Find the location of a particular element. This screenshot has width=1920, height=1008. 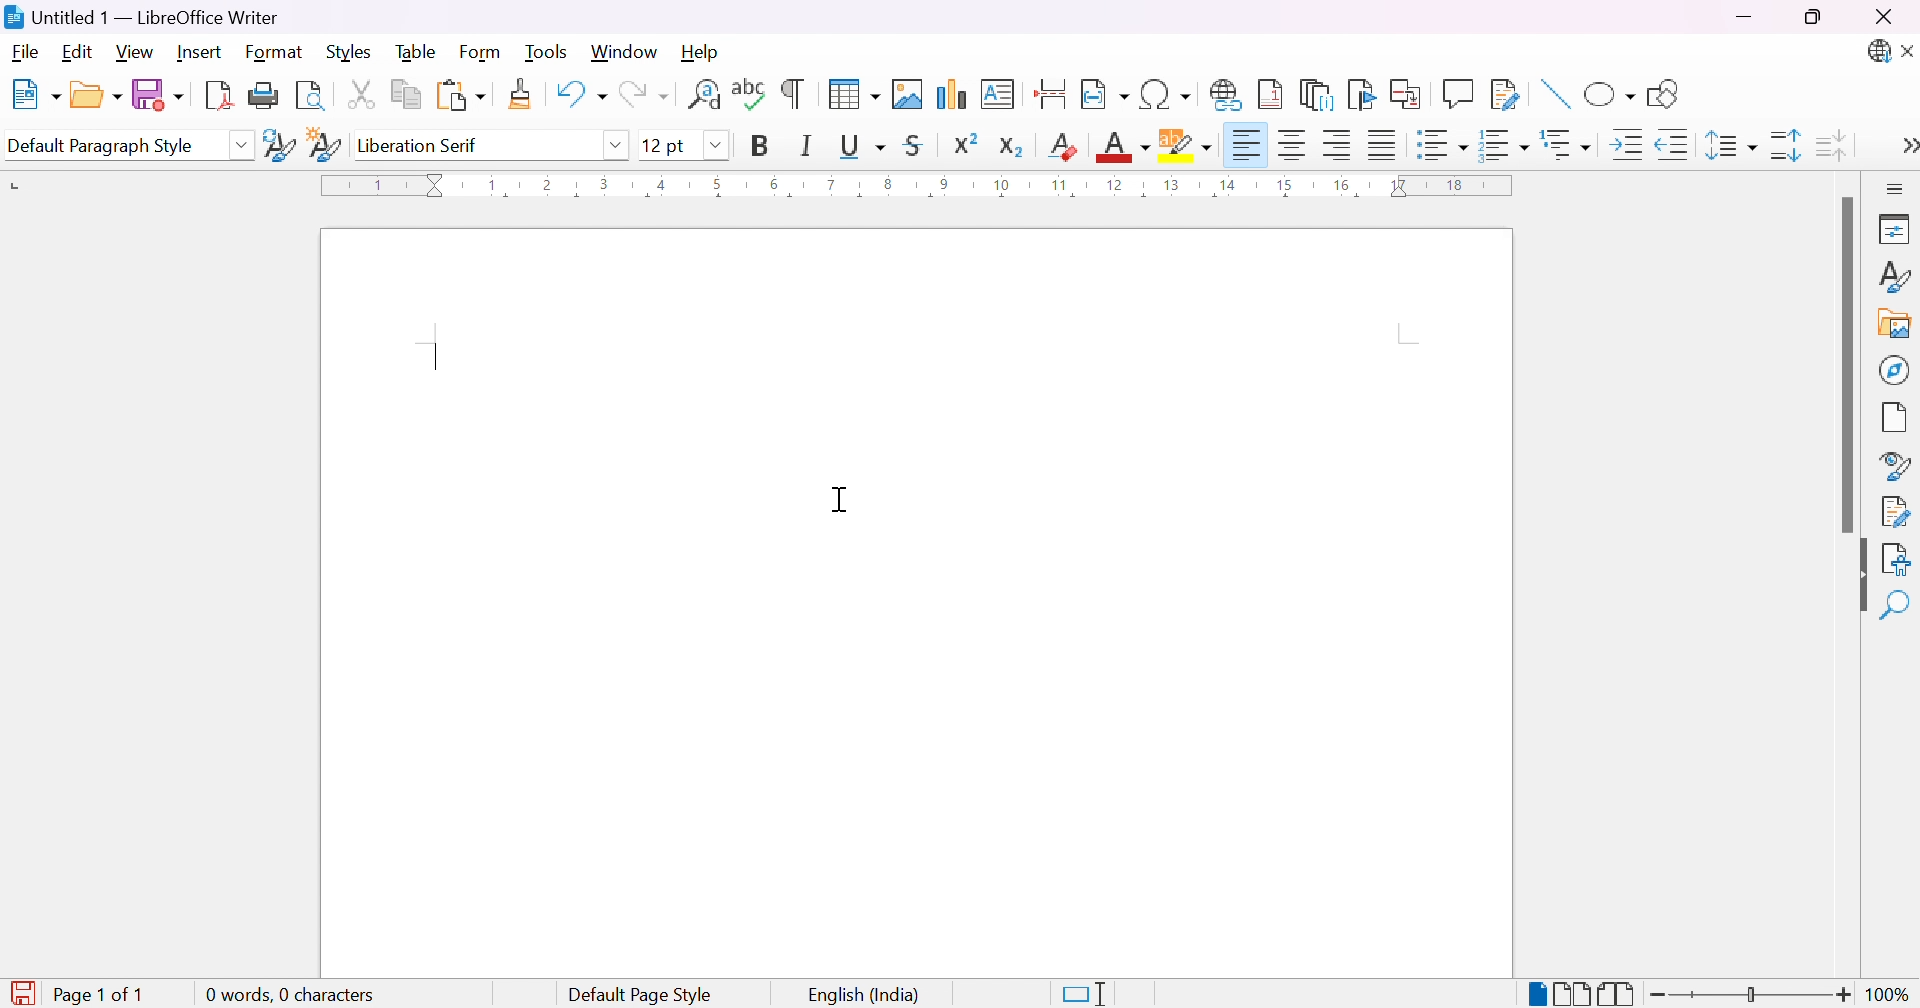

Toggle ordered list is located at coordinates (1506, 144).